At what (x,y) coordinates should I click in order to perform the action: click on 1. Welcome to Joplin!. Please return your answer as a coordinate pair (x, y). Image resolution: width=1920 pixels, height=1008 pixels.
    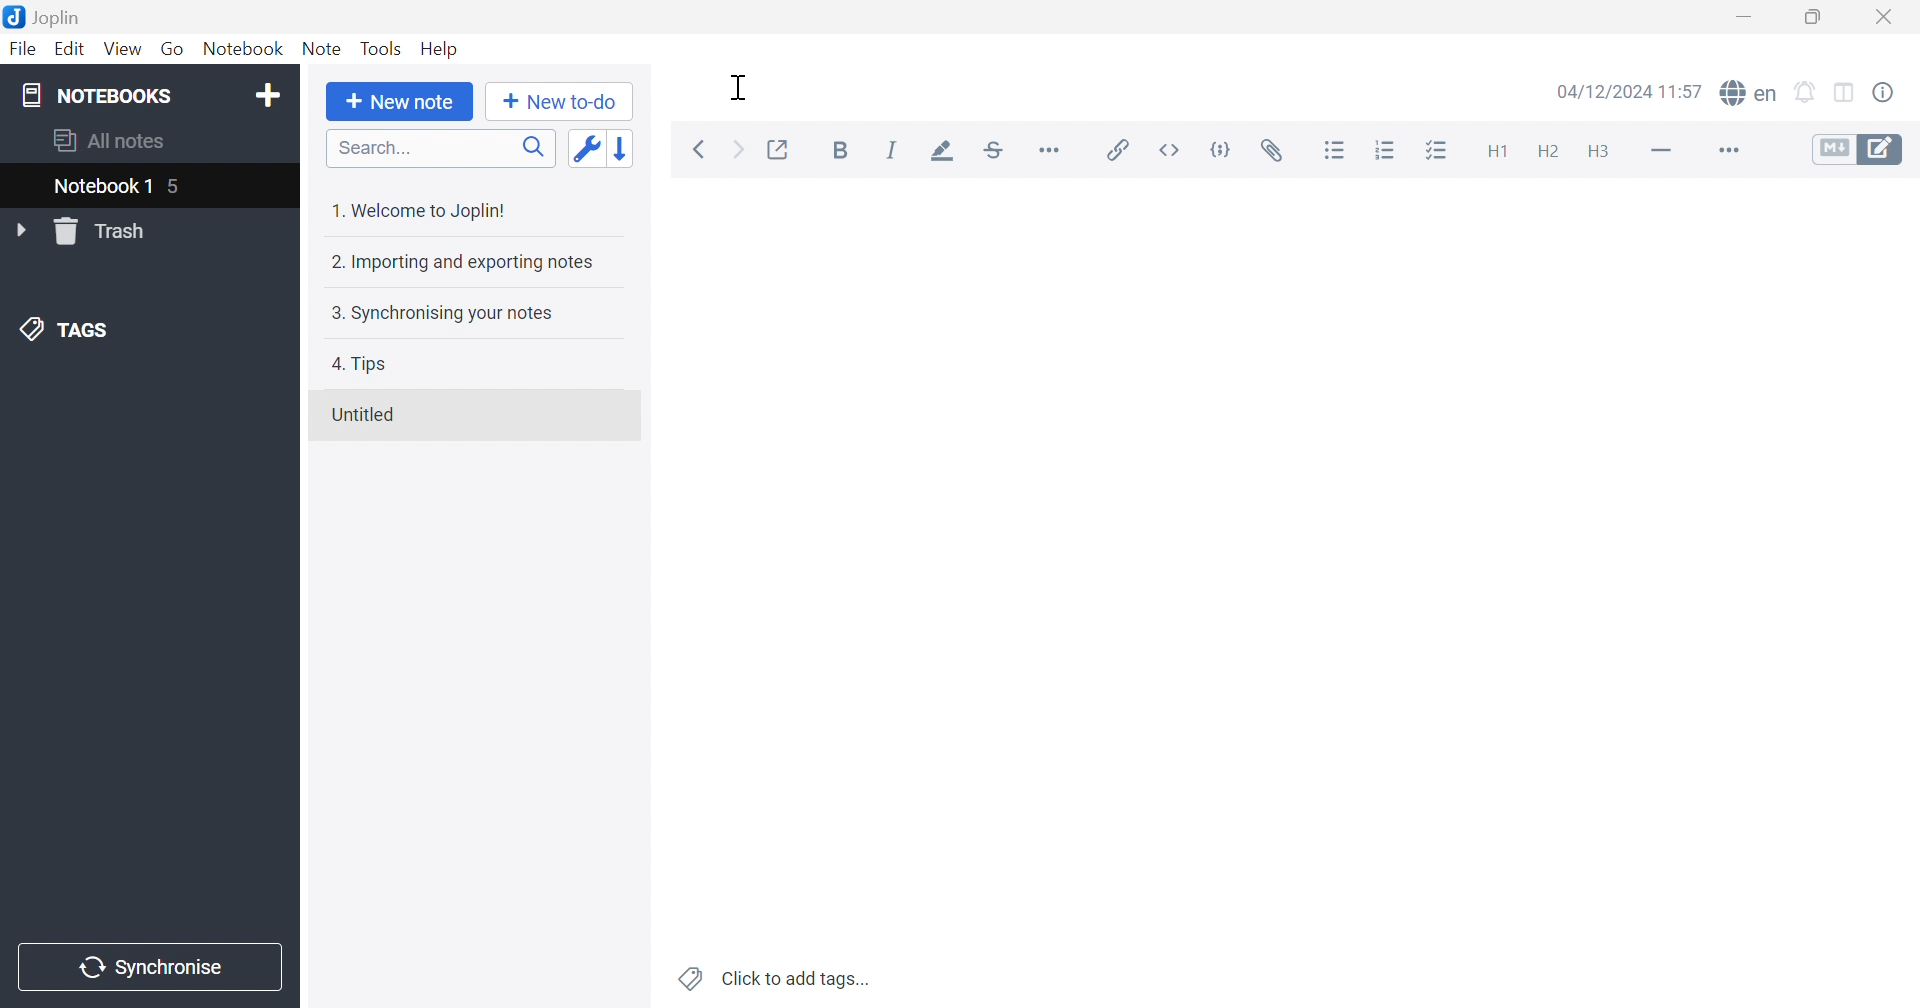
    Looking at the image, I should click on (418, 212).